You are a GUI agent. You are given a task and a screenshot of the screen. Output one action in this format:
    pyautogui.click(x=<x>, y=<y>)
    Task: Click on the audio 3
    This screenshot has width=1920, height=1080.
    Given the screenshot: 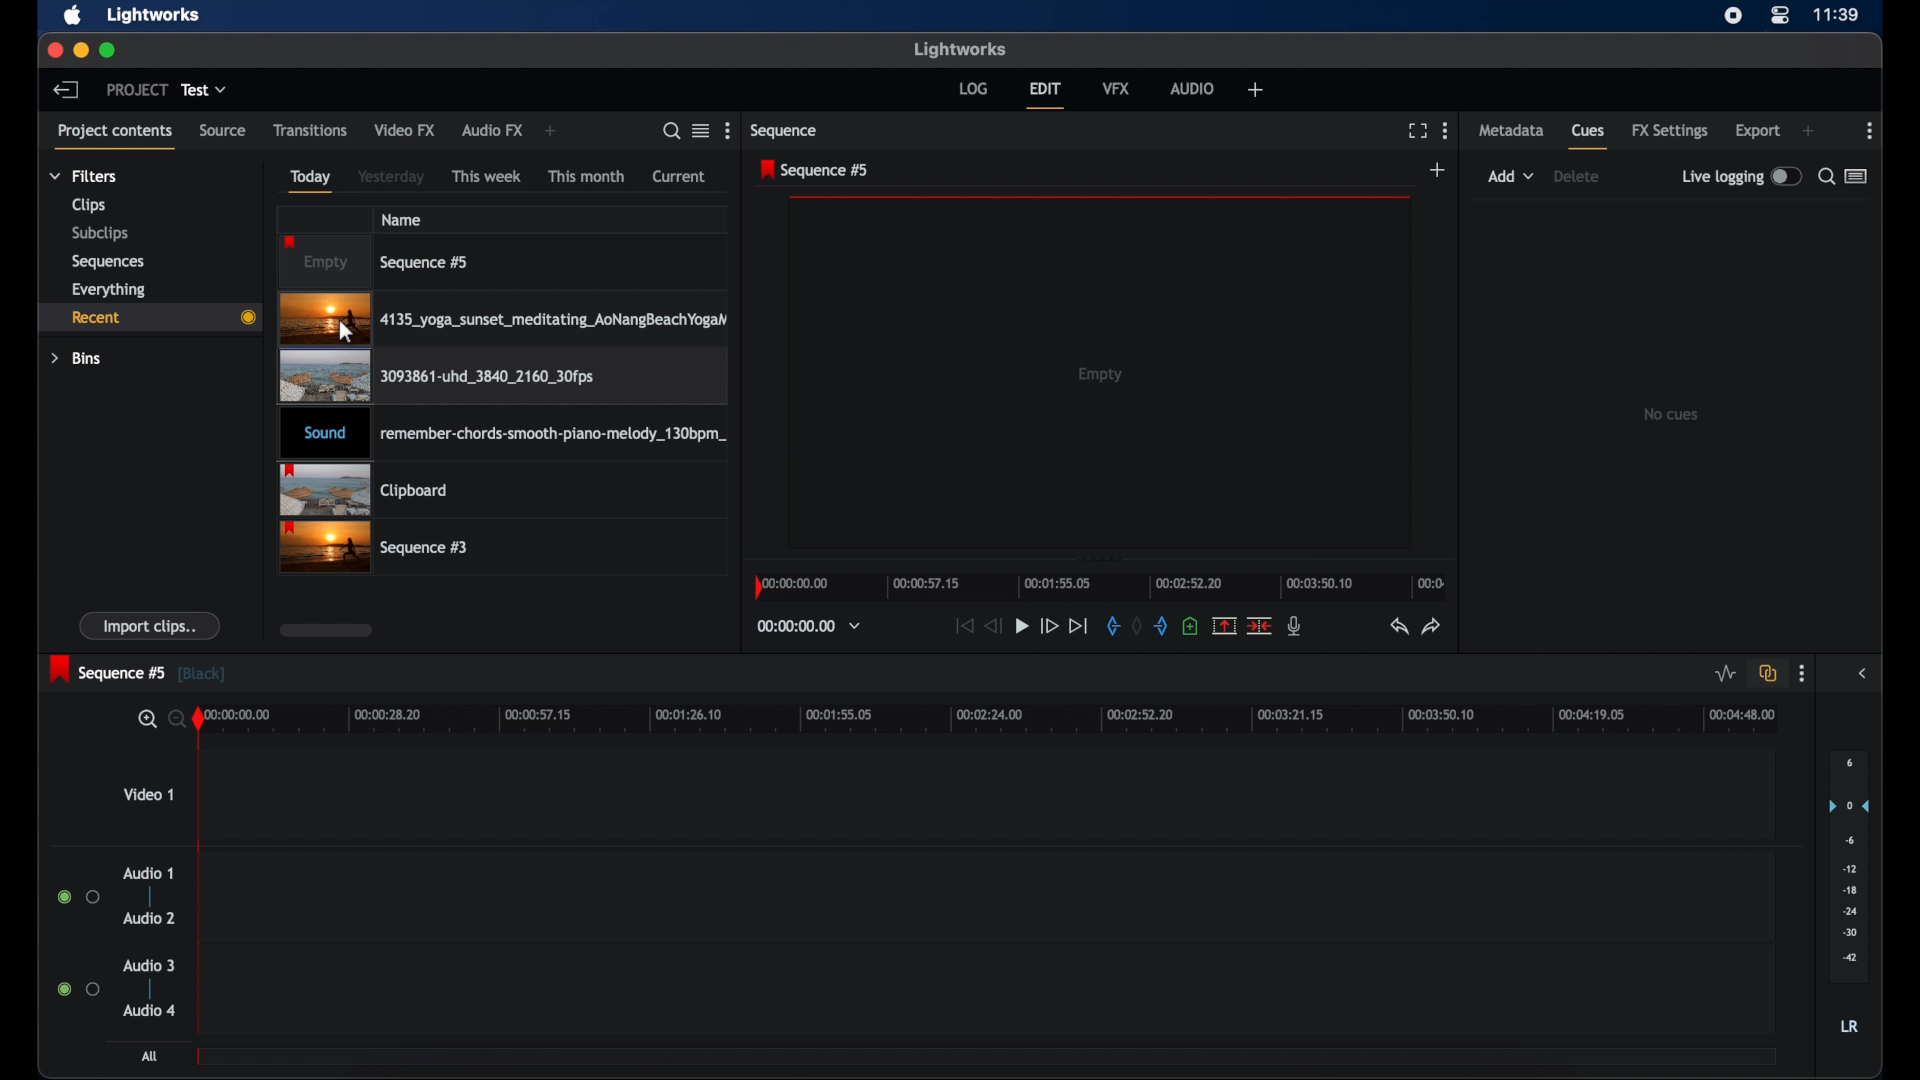 What is the action you would take?
    pyautogui.click(x=150, y=964)
    